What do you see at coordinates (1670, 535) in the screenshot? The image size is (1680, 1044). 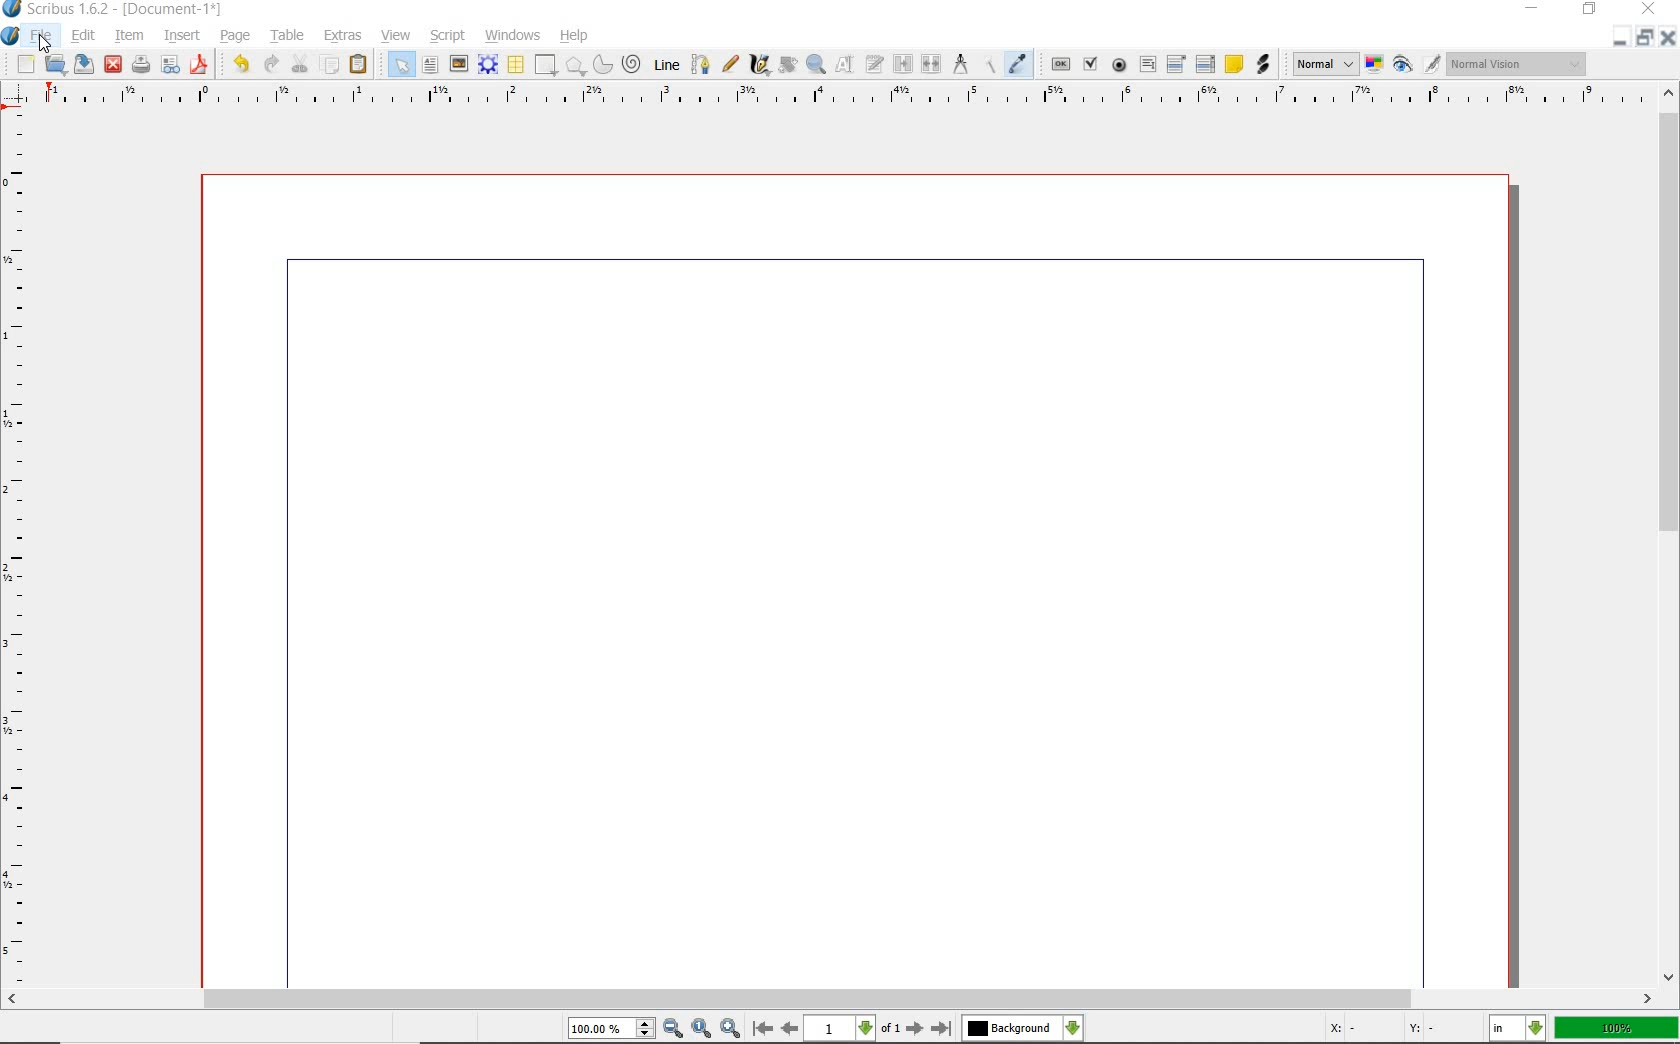 I see `scrollbar` at bounding box center [1670, 535].